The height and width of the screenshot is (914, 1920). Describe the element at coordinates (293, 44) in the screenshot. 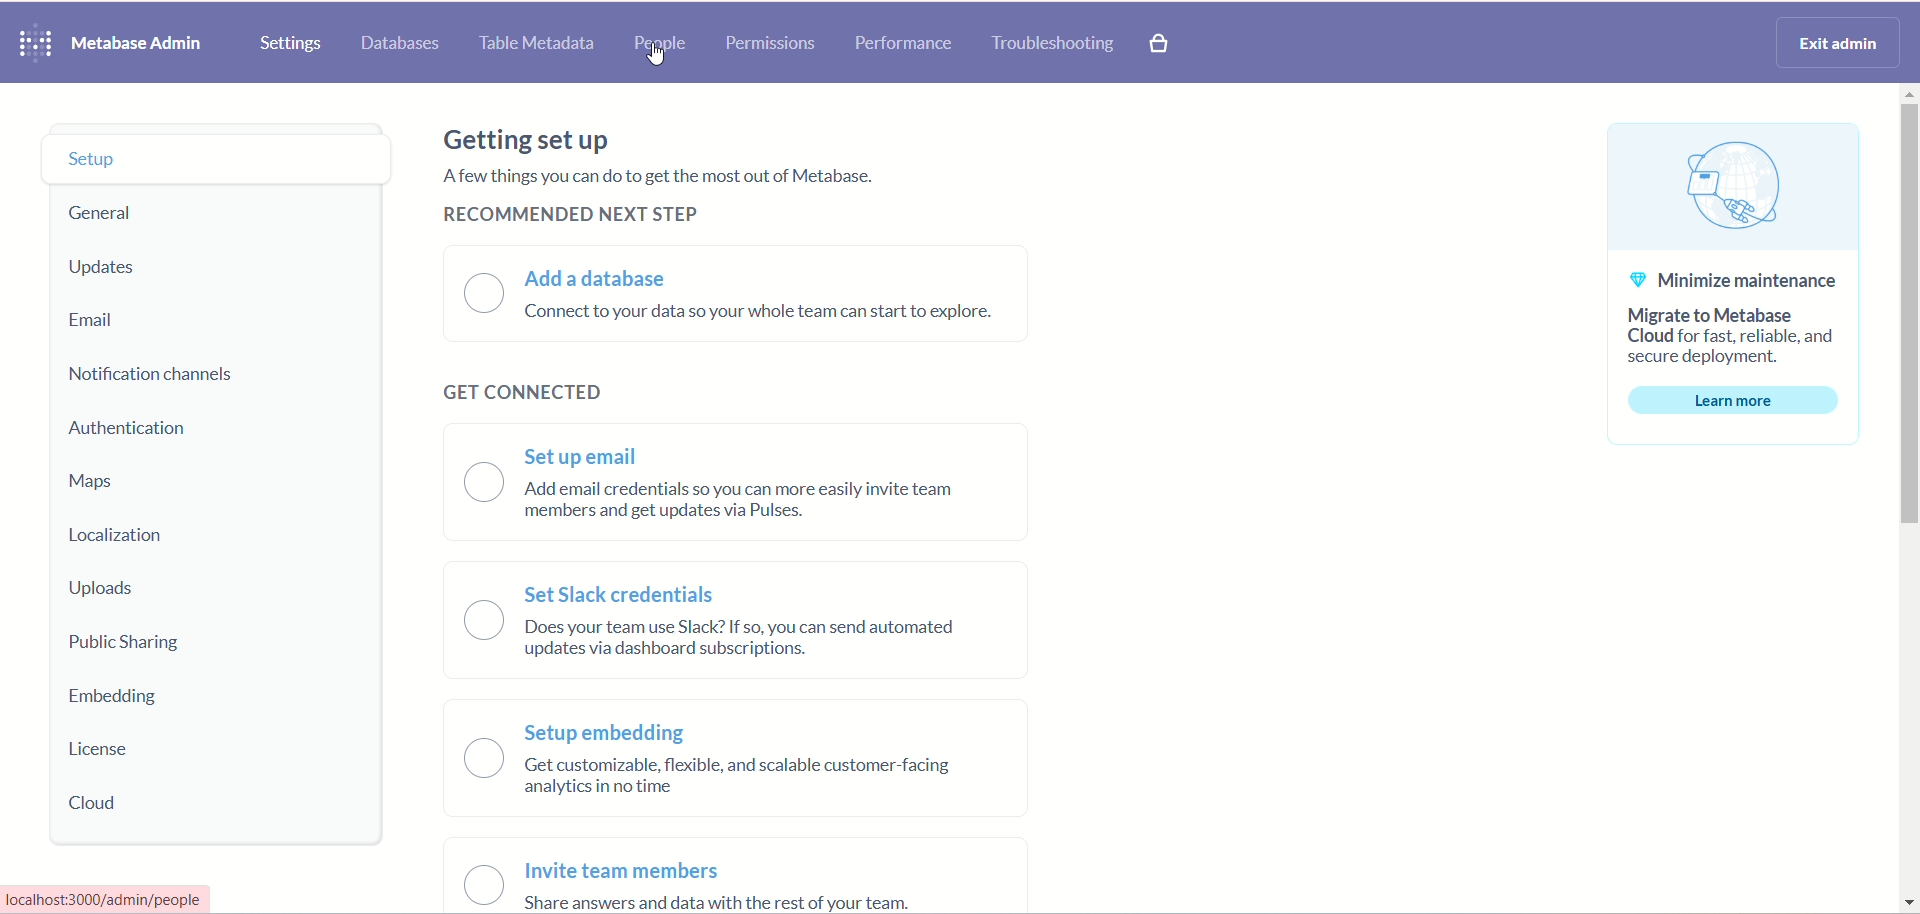

I see `ettings` at that location.